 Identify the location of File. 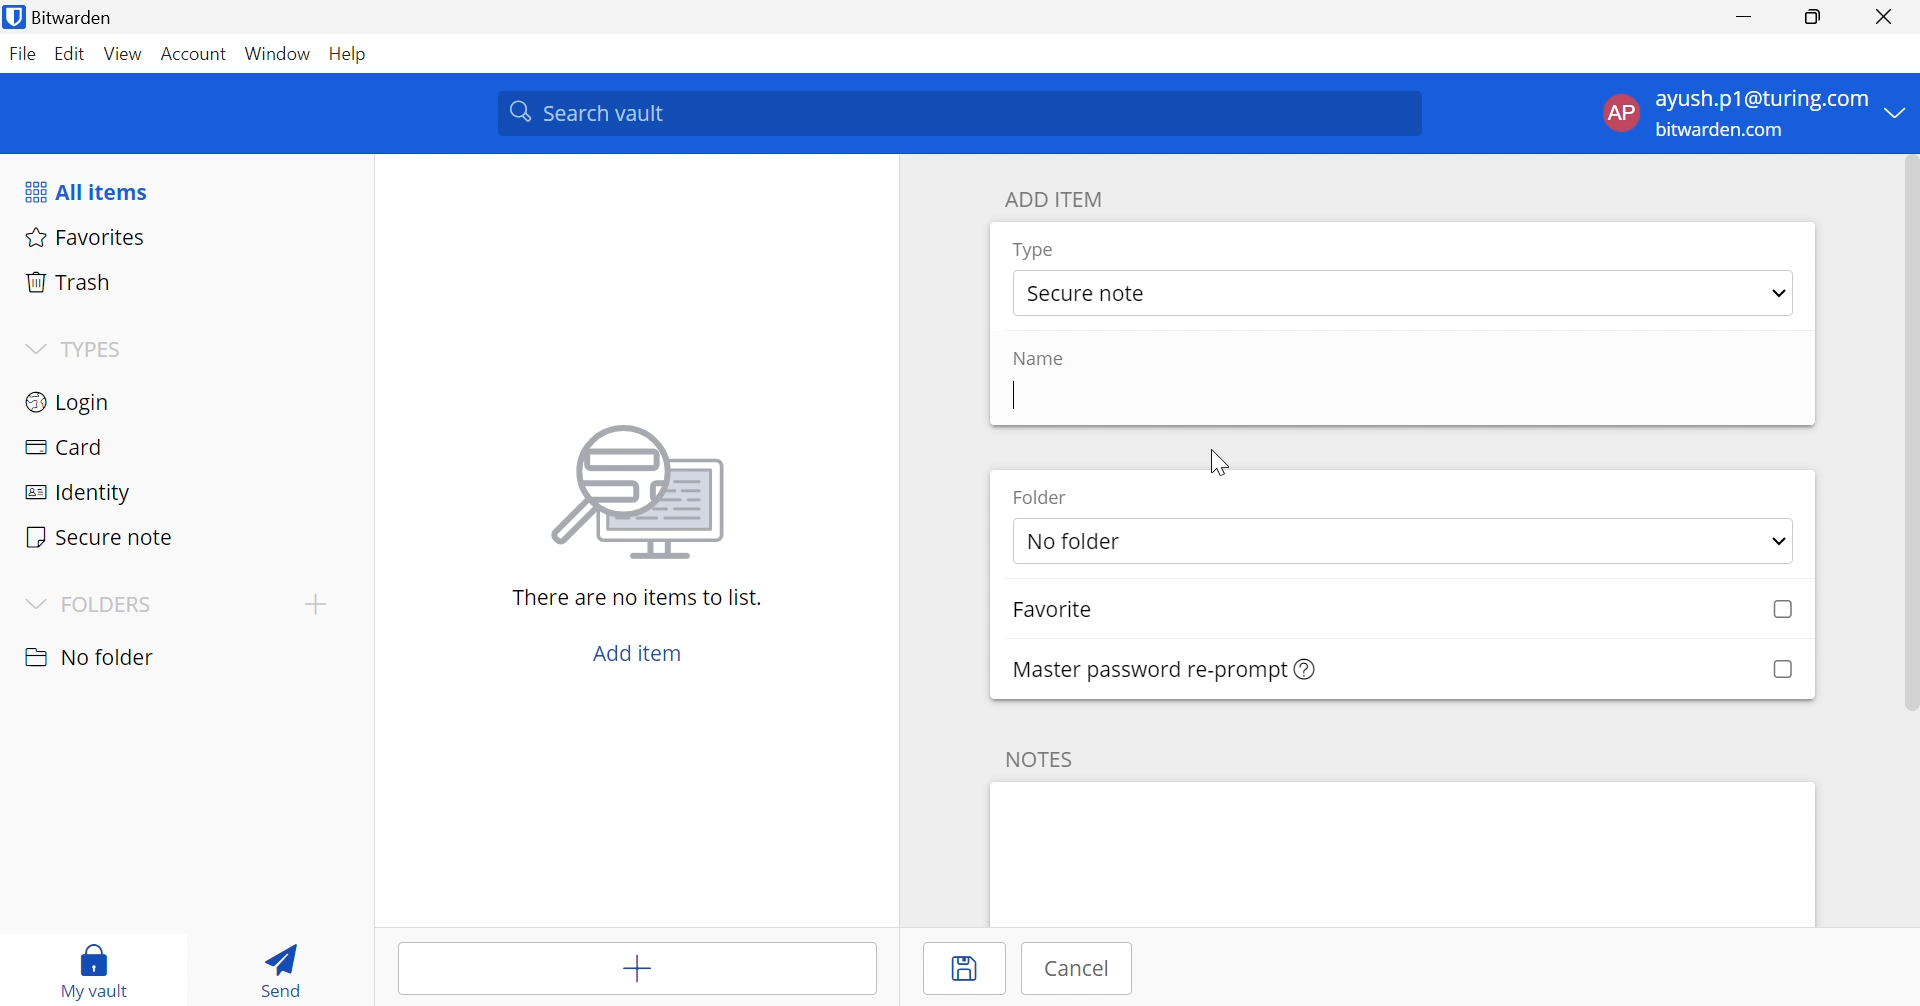
(23, 55).